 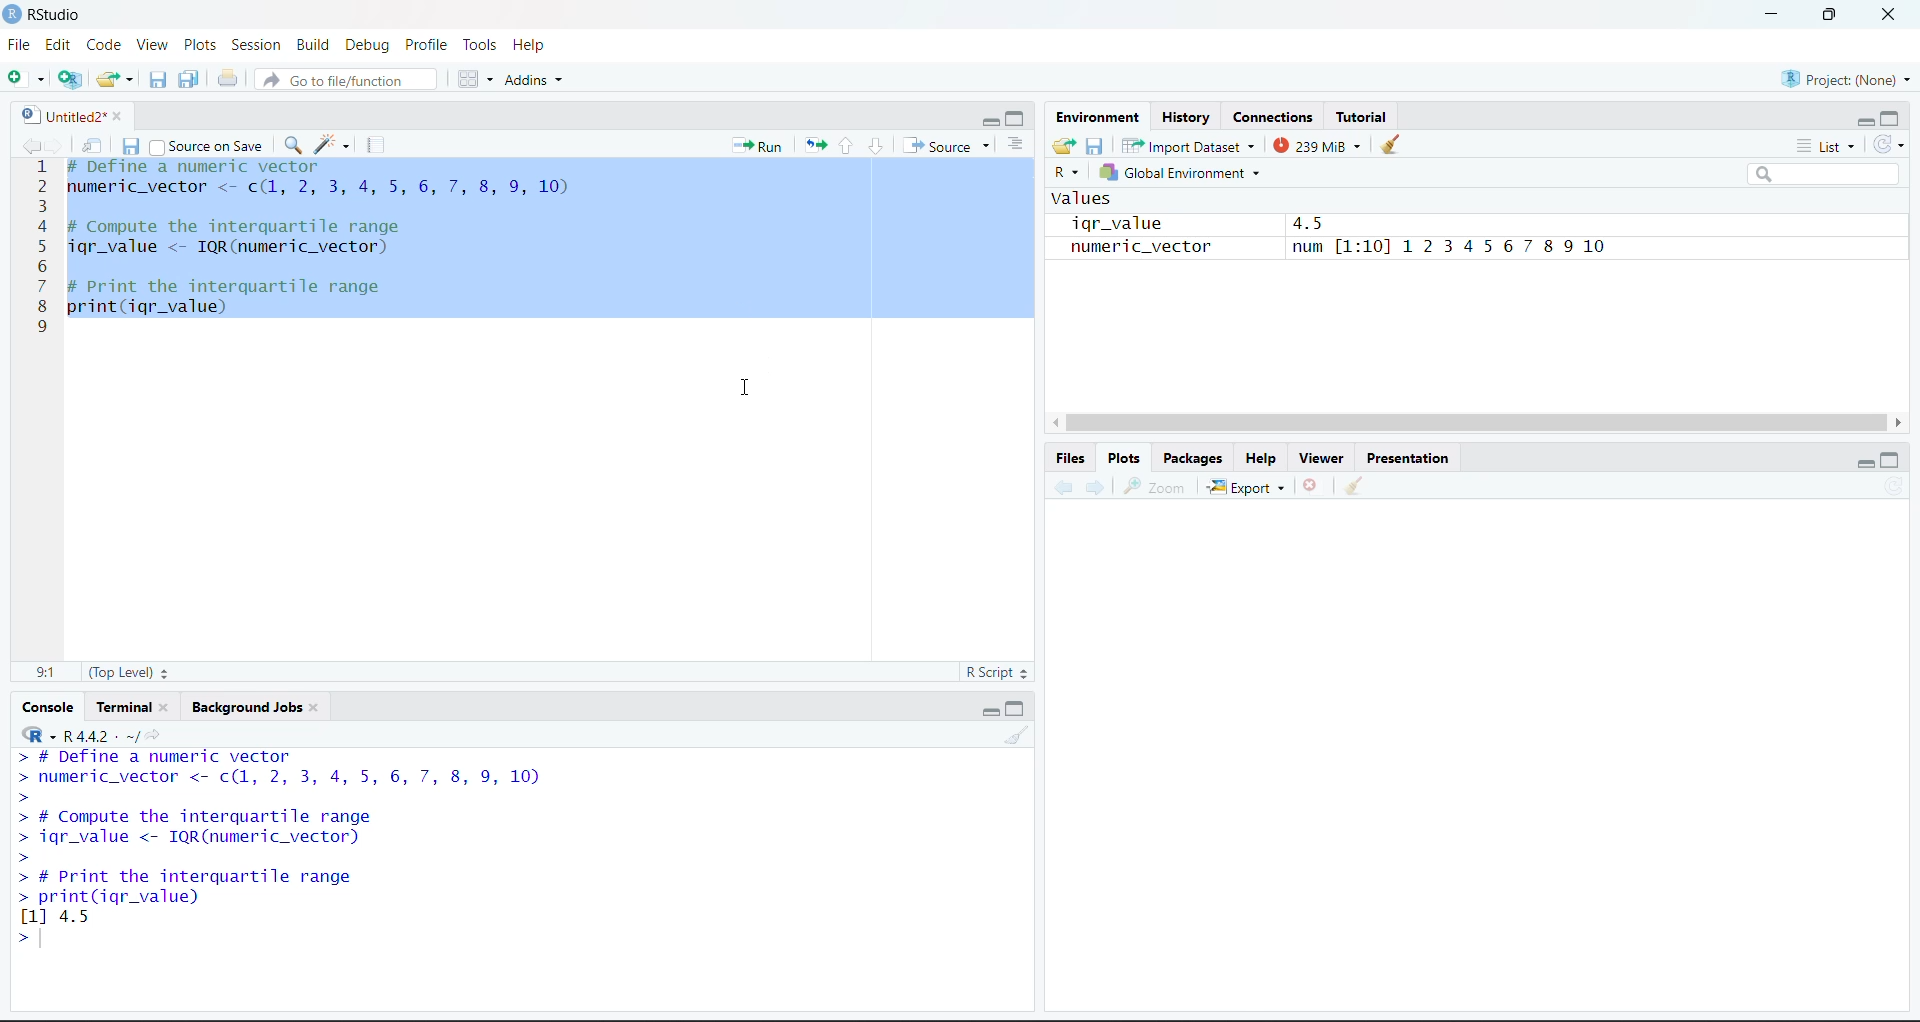 I want to click on (Top Level), so click(x=131, y=672).